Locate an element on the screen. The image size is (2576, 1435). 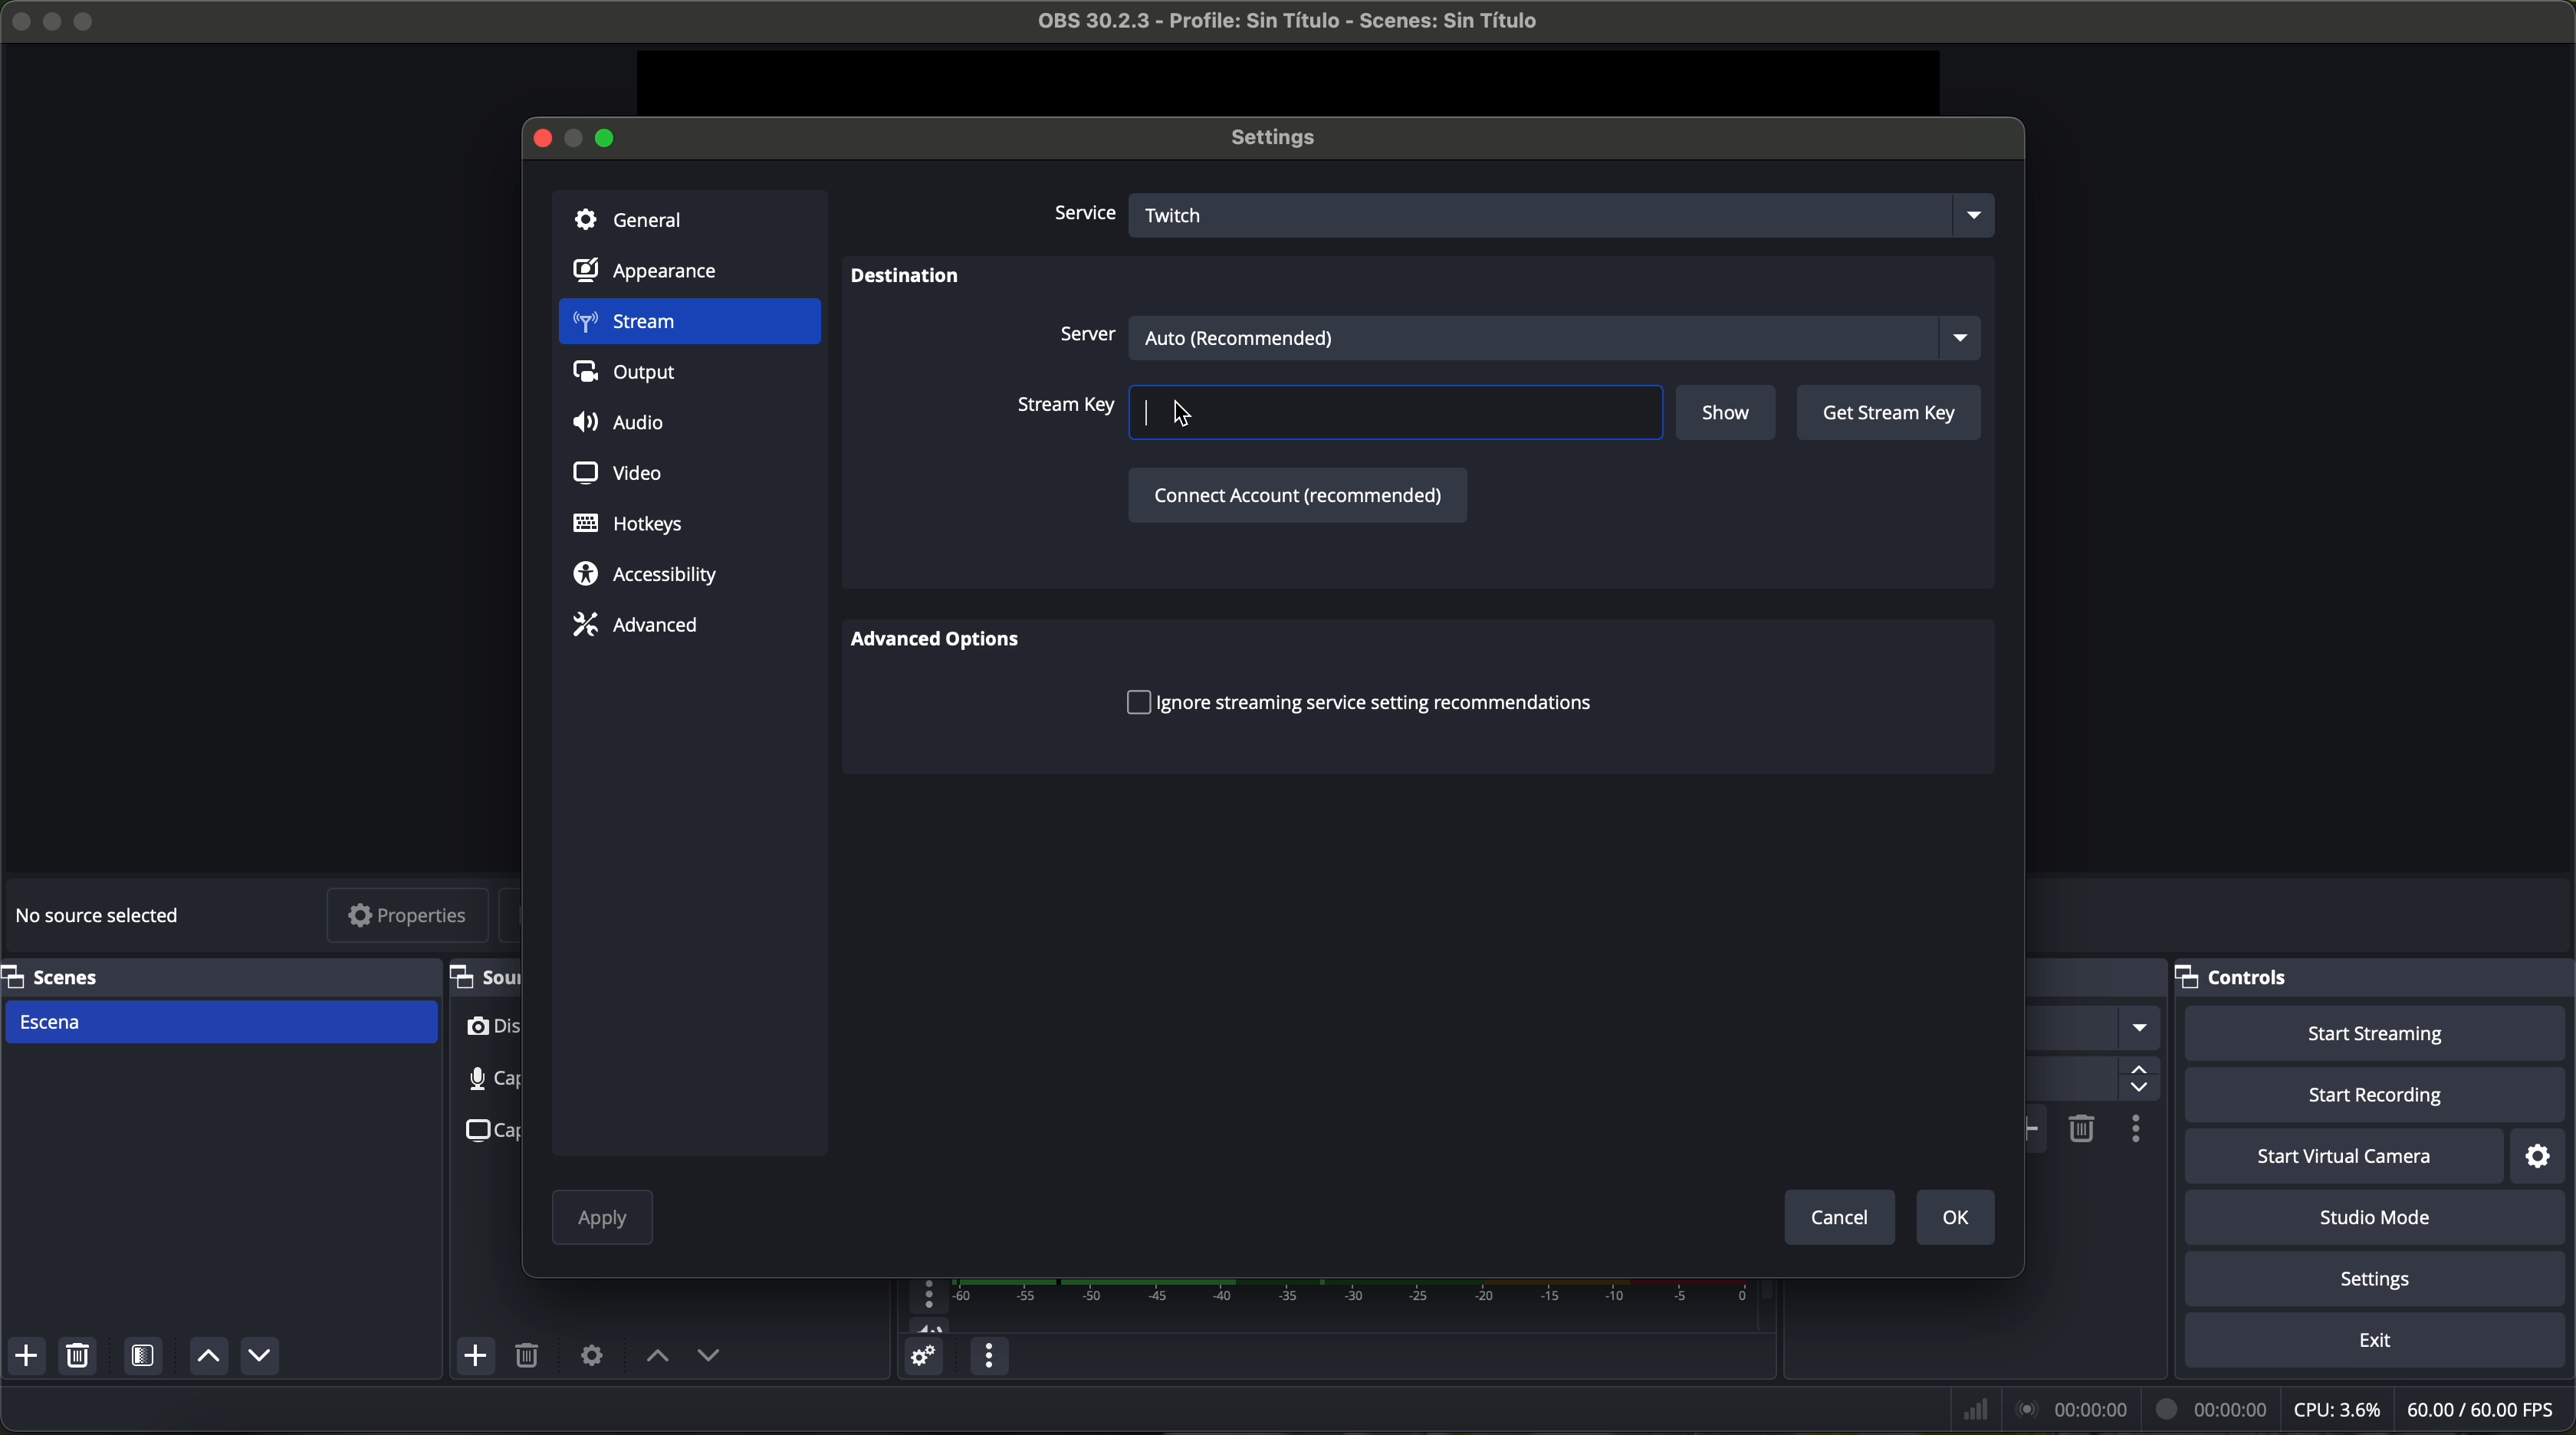
add sources is located at coordinates (478, 1357).